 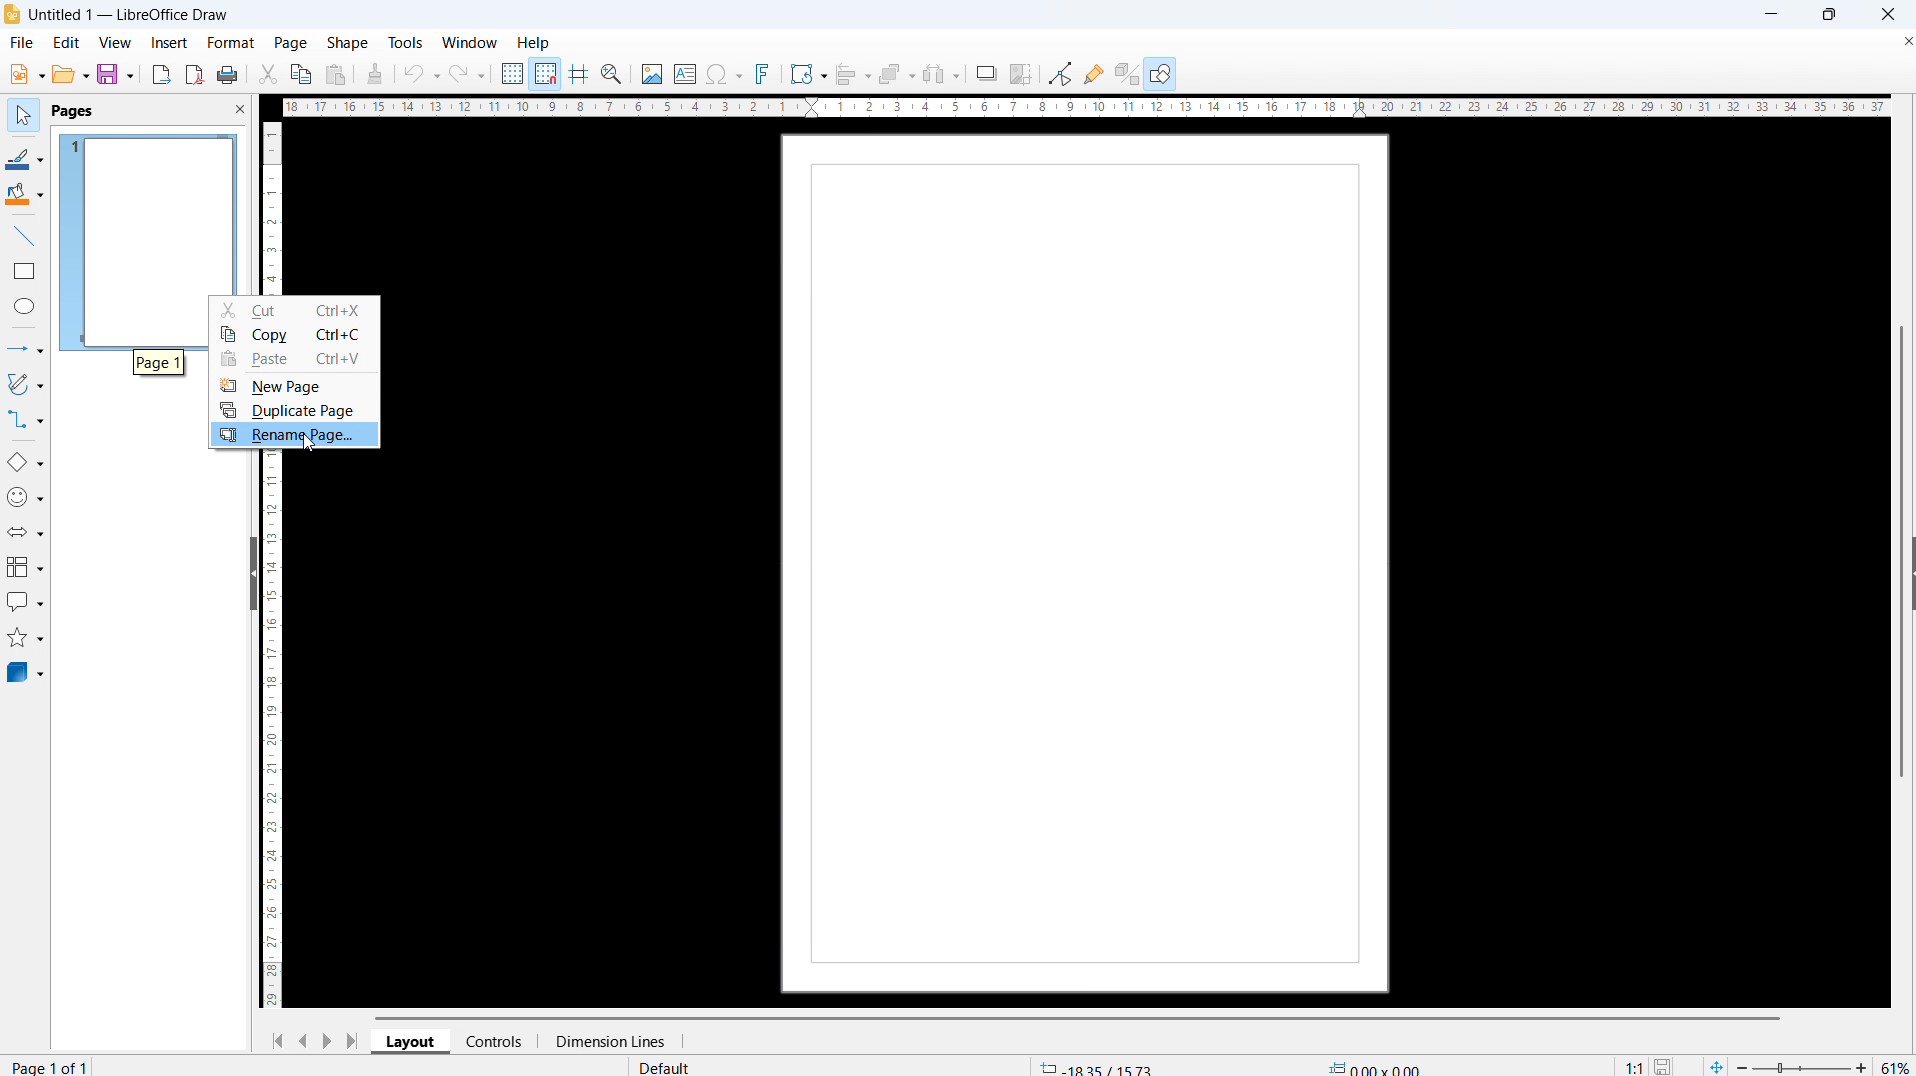 What do you see at coordinates (326, 1040) in the screenshot?
I see `next page` at bounding box center [326, 1040].